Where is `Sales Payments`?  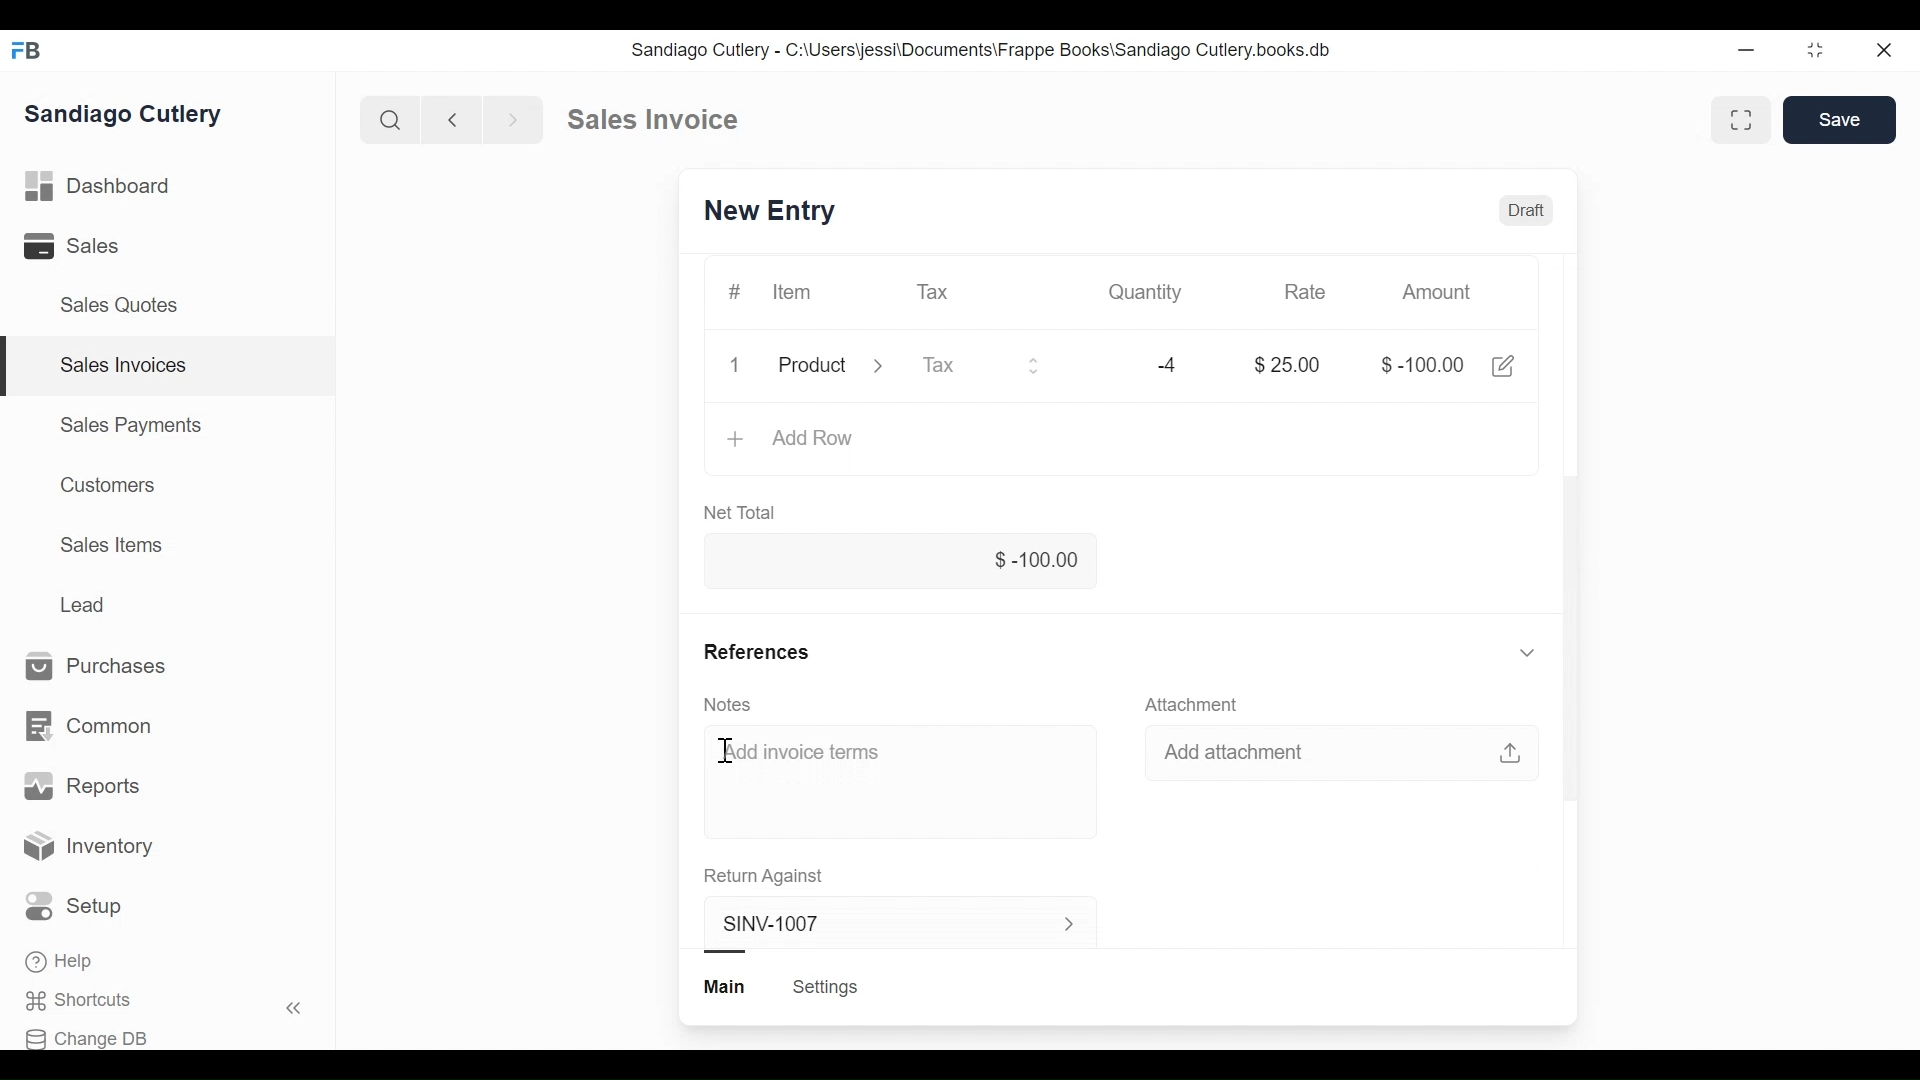
Sales Payments is located at coordinates (131, 425).